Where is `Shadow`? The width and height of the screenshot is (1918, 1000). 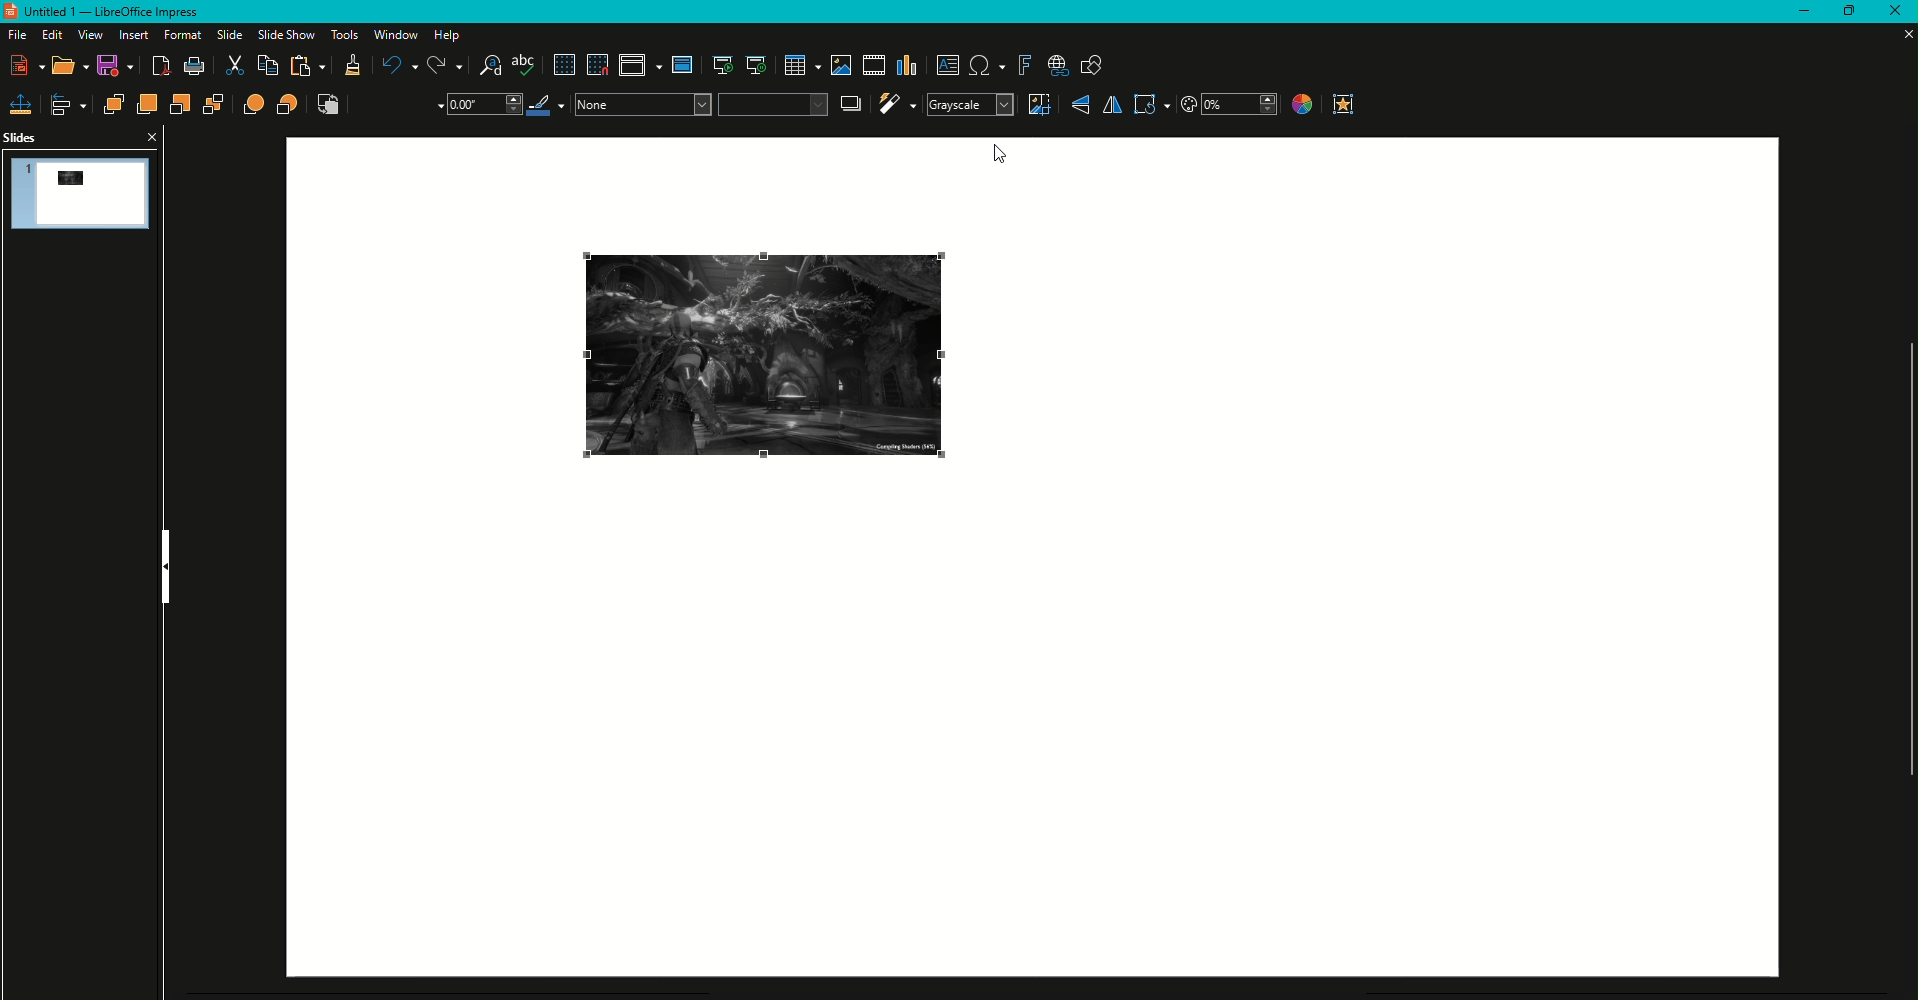 Shadow is located at coordinates (852, 103).